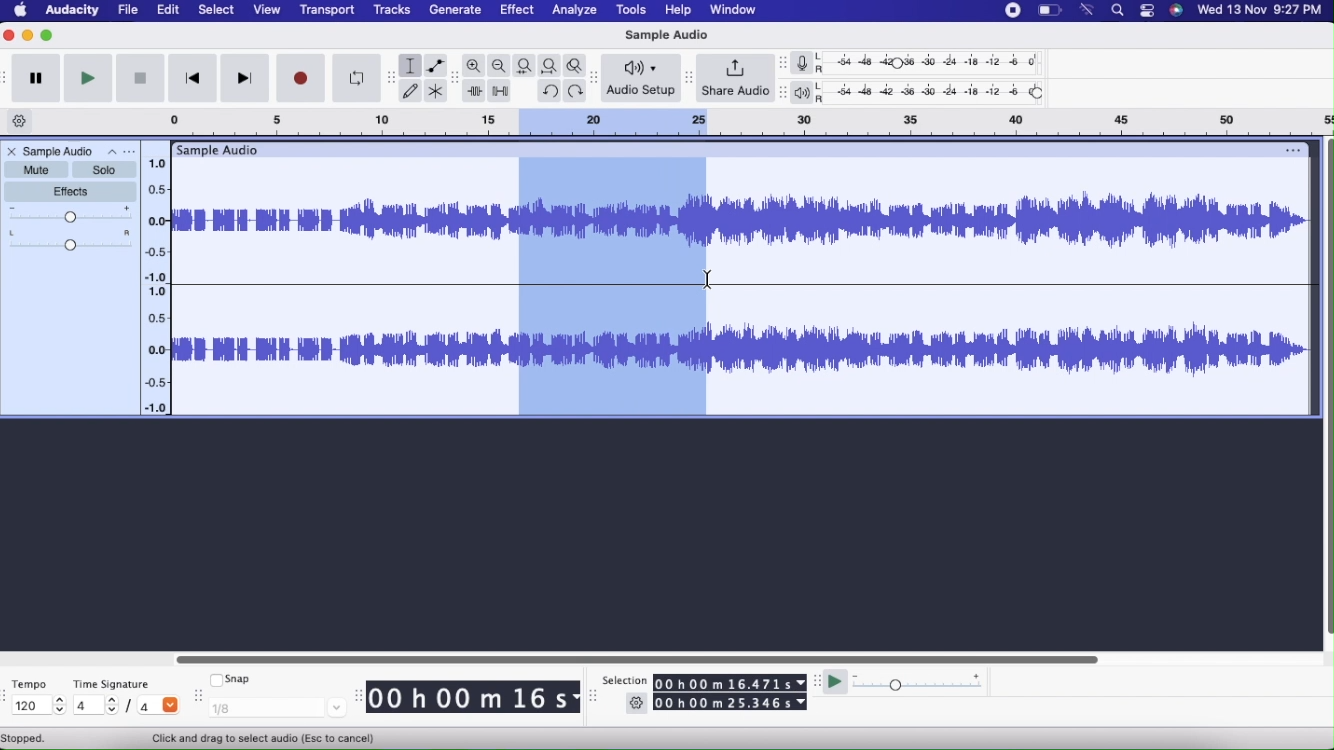 The width and height of the screenshot is (1334, 750). I want to click on network, so click(1088, 10).